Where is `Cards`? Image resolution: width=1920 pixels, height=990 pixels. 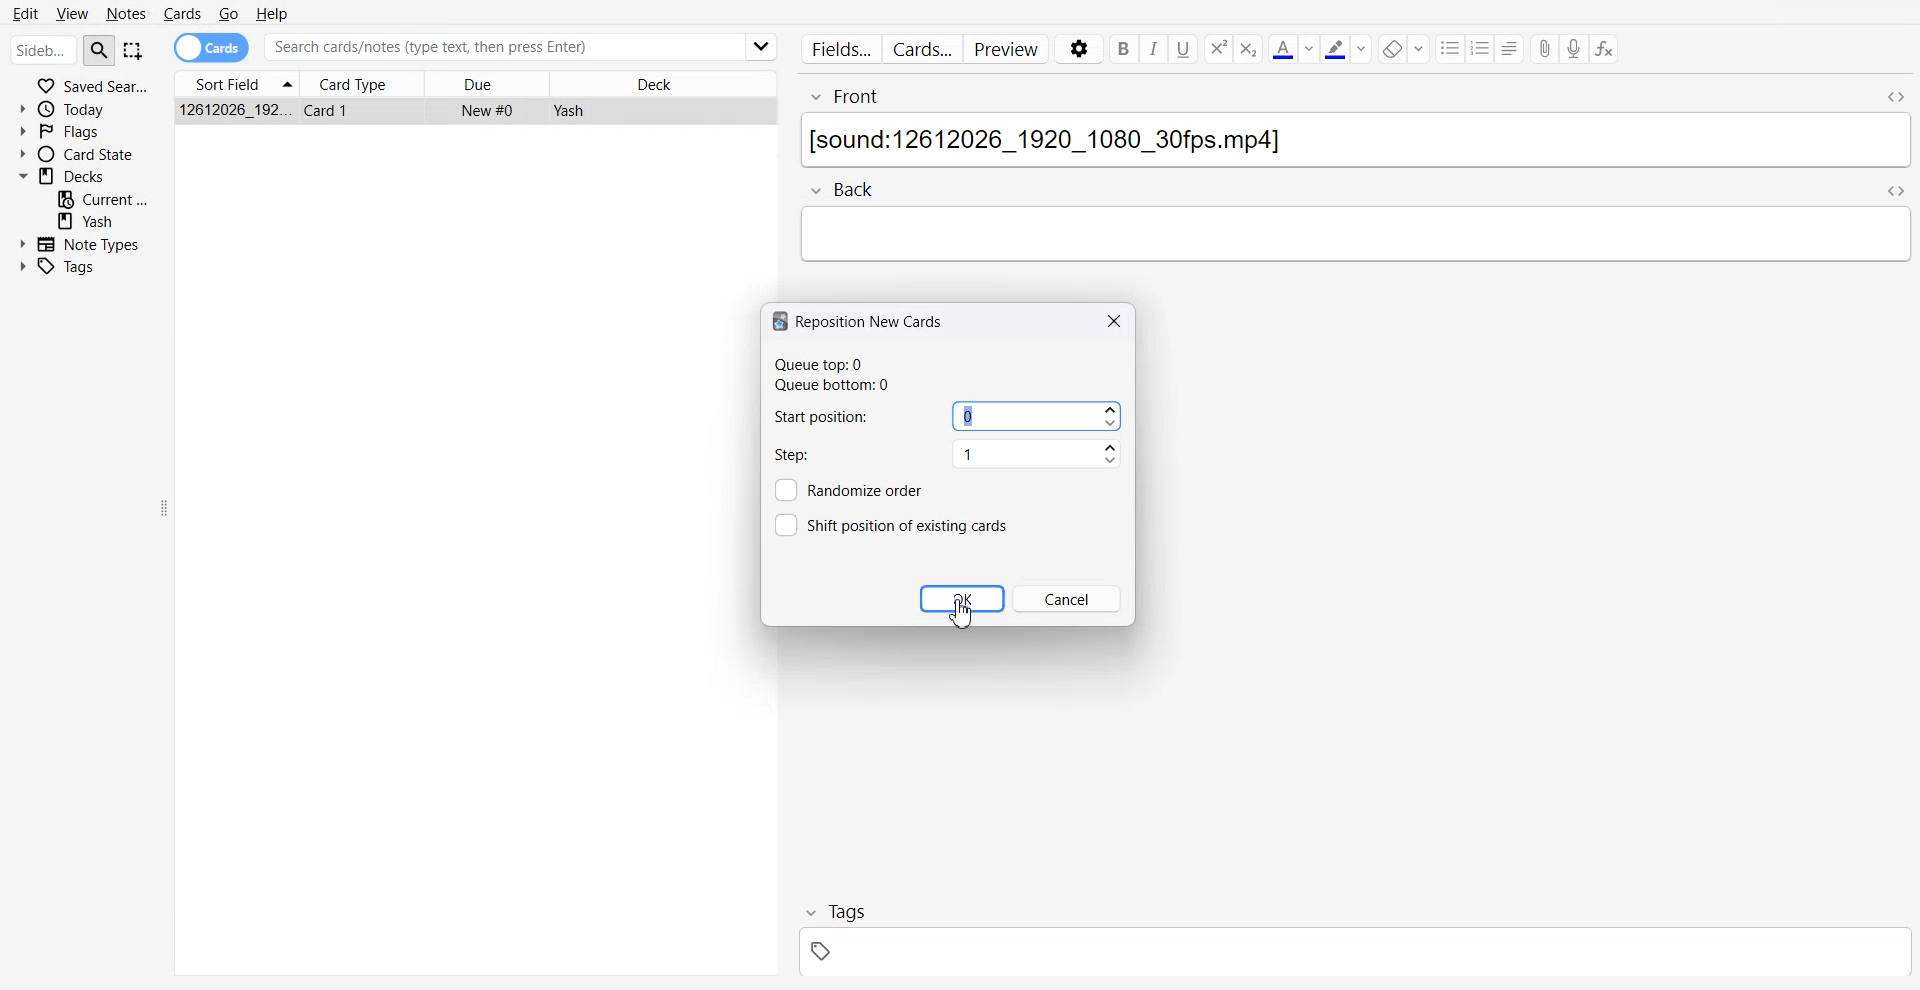 Cards is located at coordinates (923, 49).